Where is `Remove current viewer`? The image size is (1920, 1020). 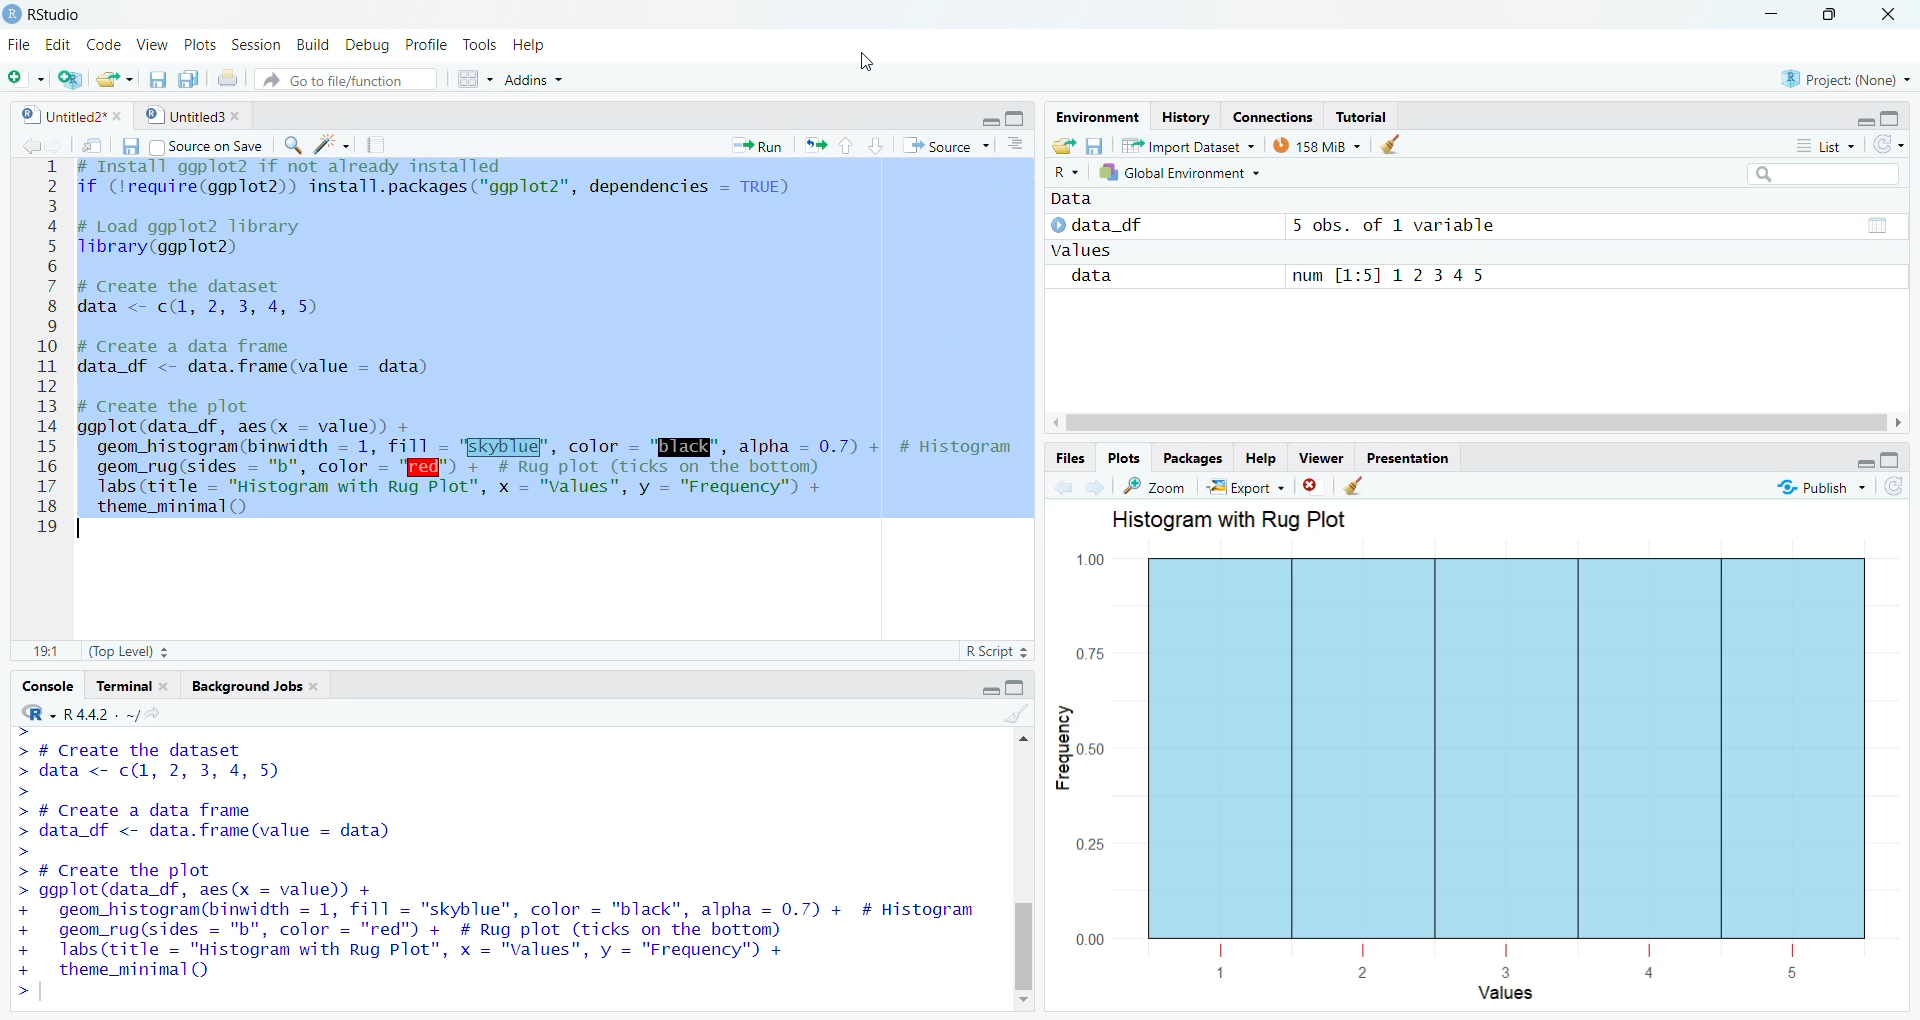 Remove current viewer is located at coordinates (1312, 486).